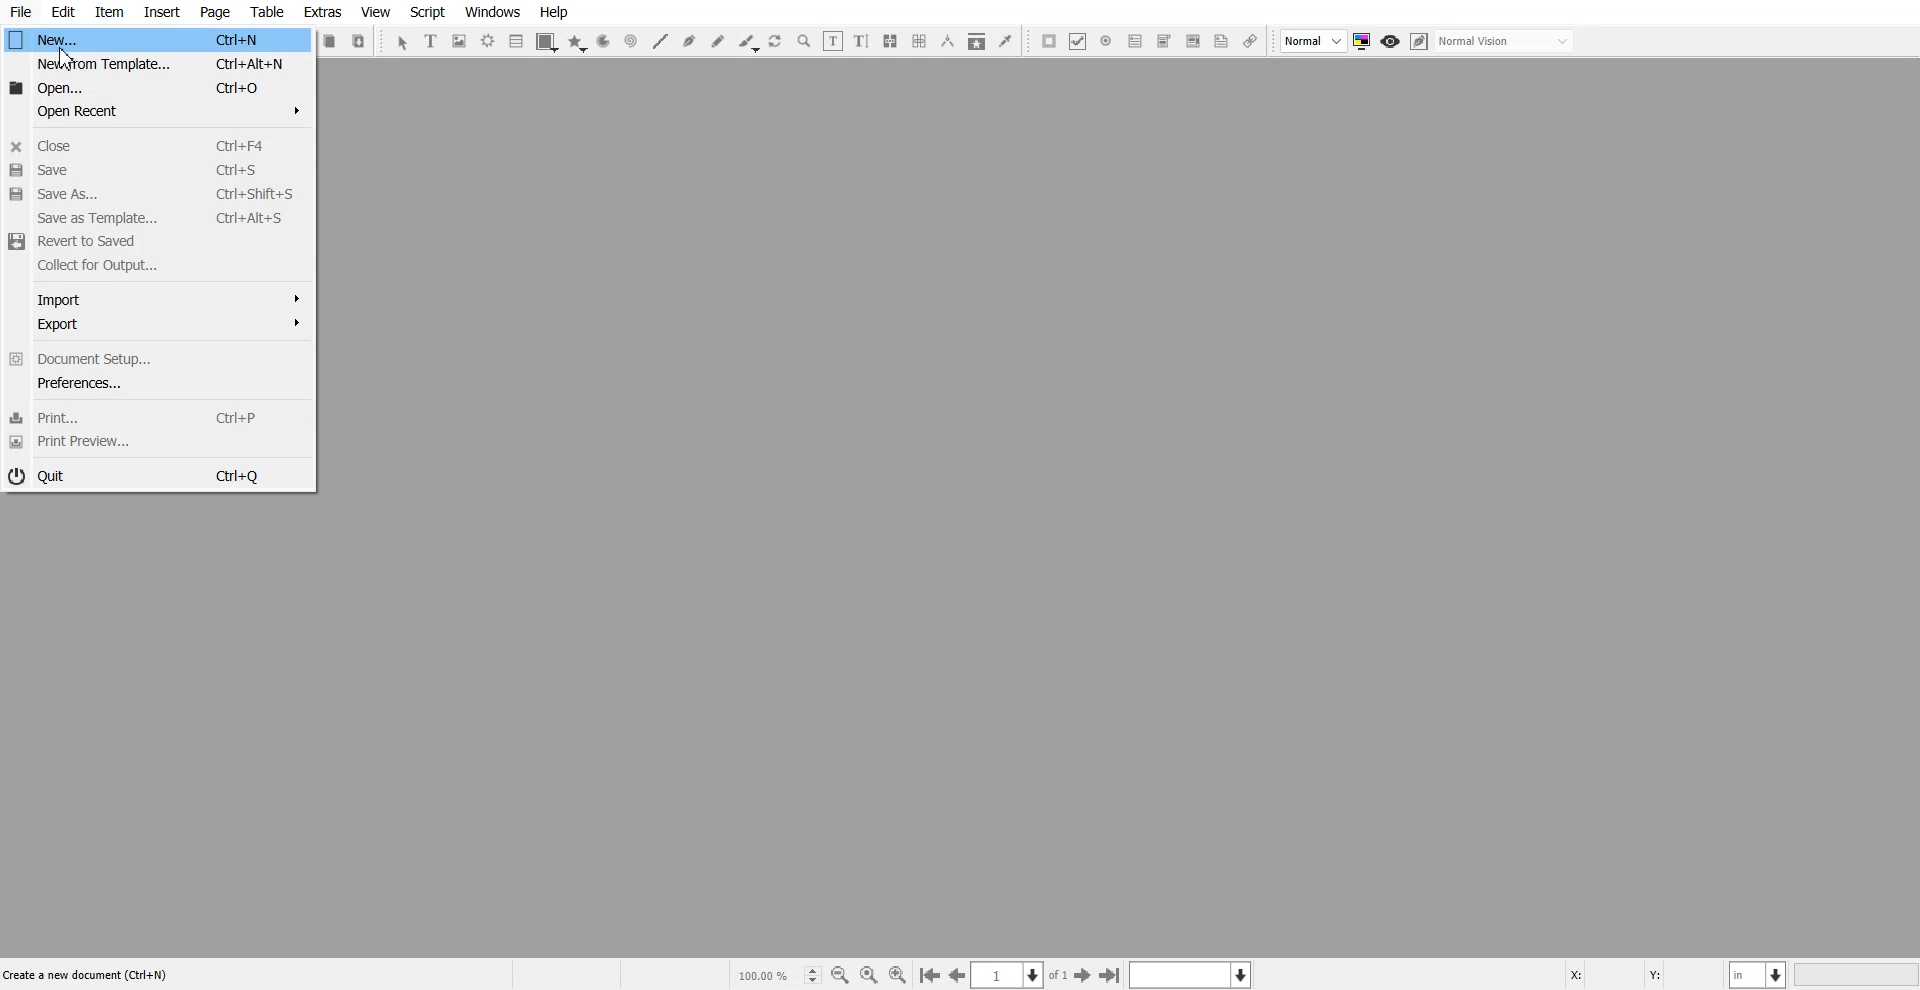  Describe the element at coordinates (1250, 42) in the screenshot. I see `Link Annotation` at that location.